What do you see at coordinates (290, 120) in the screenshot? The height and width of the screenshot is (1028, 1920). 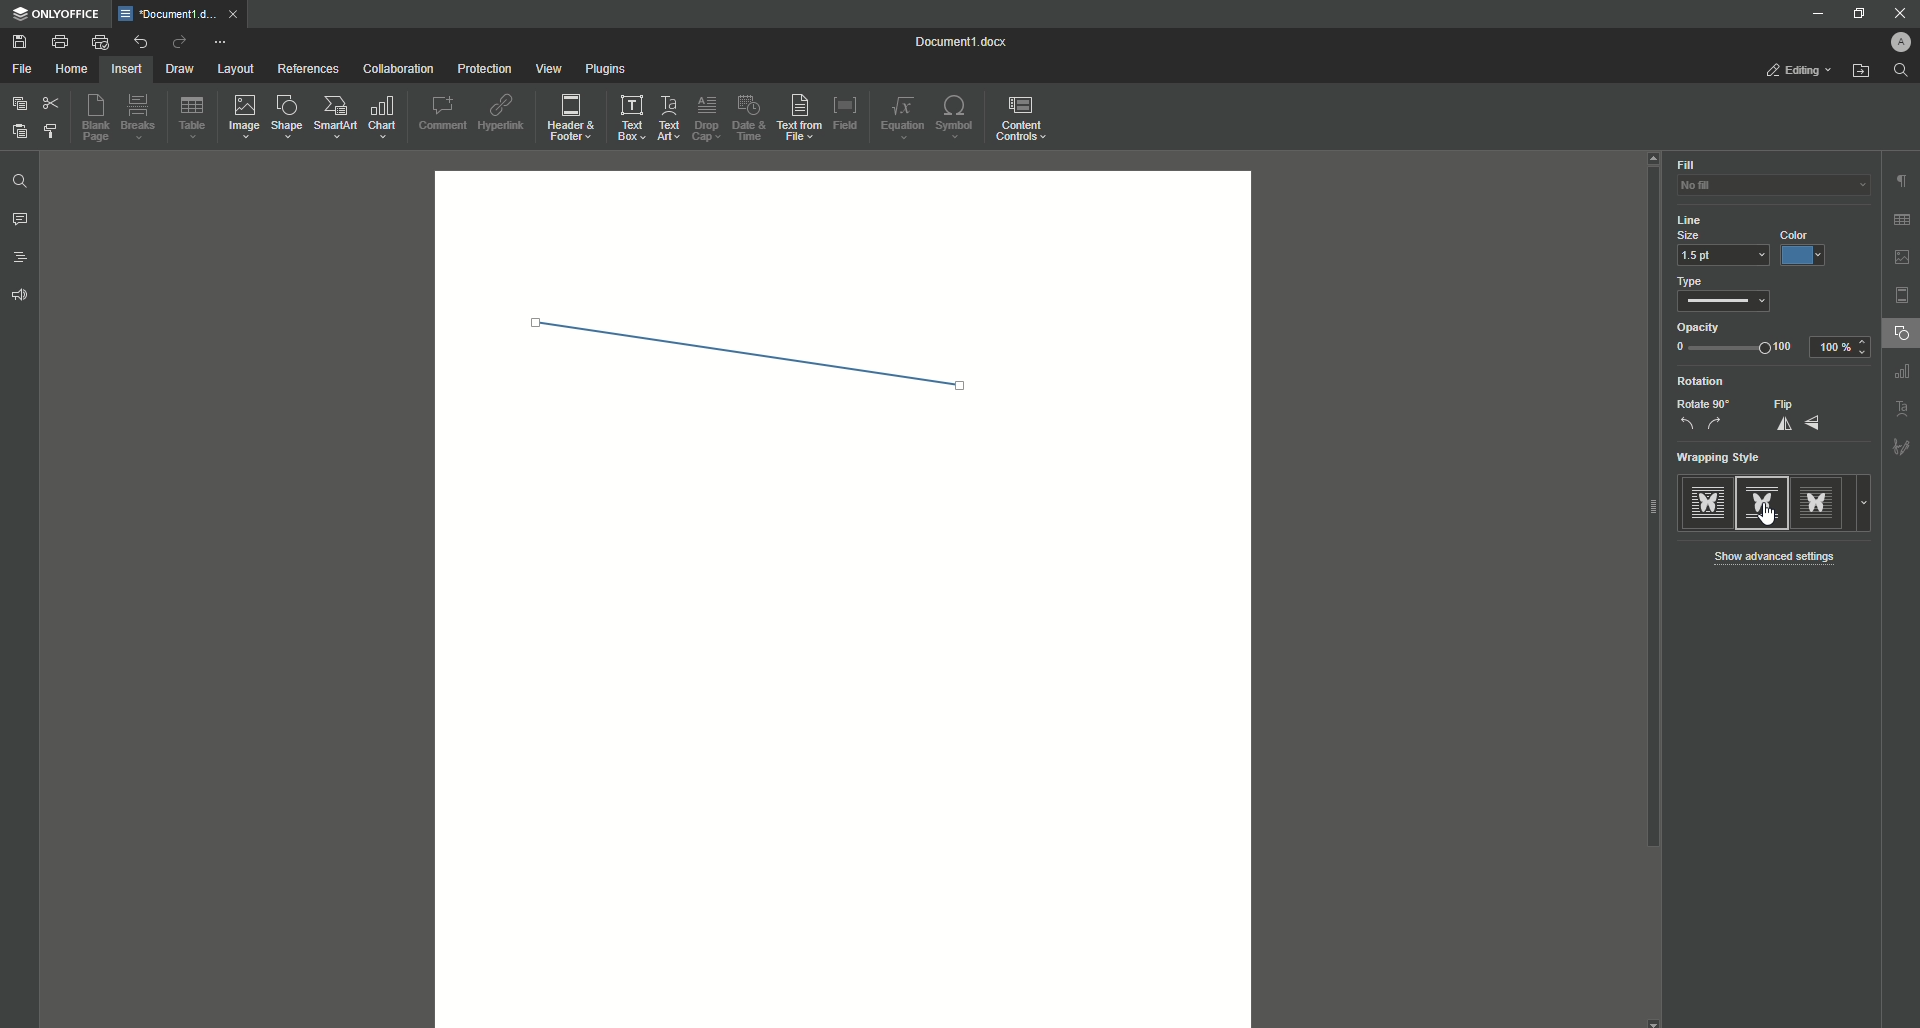 I see `Shape` at bounding box center [290, 120].